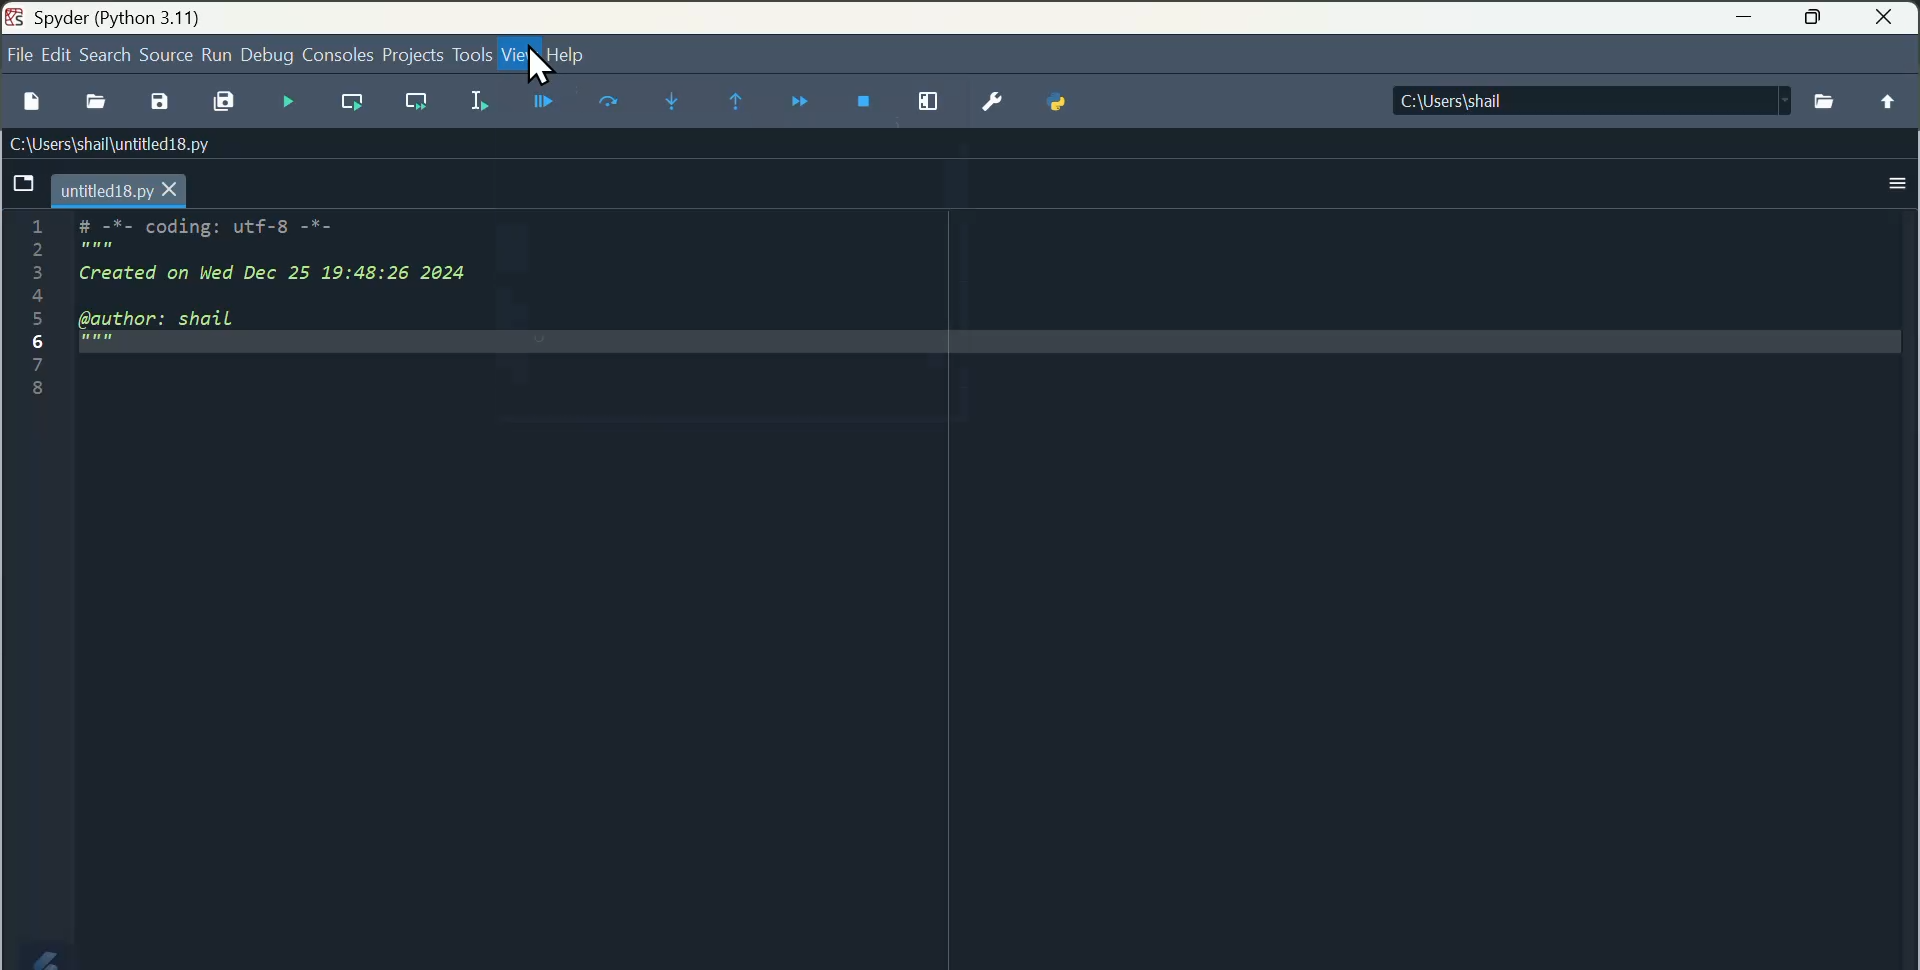  Describe the element at coordinates (351, 102) in the screenshot. I see `Run current cell` at that location.